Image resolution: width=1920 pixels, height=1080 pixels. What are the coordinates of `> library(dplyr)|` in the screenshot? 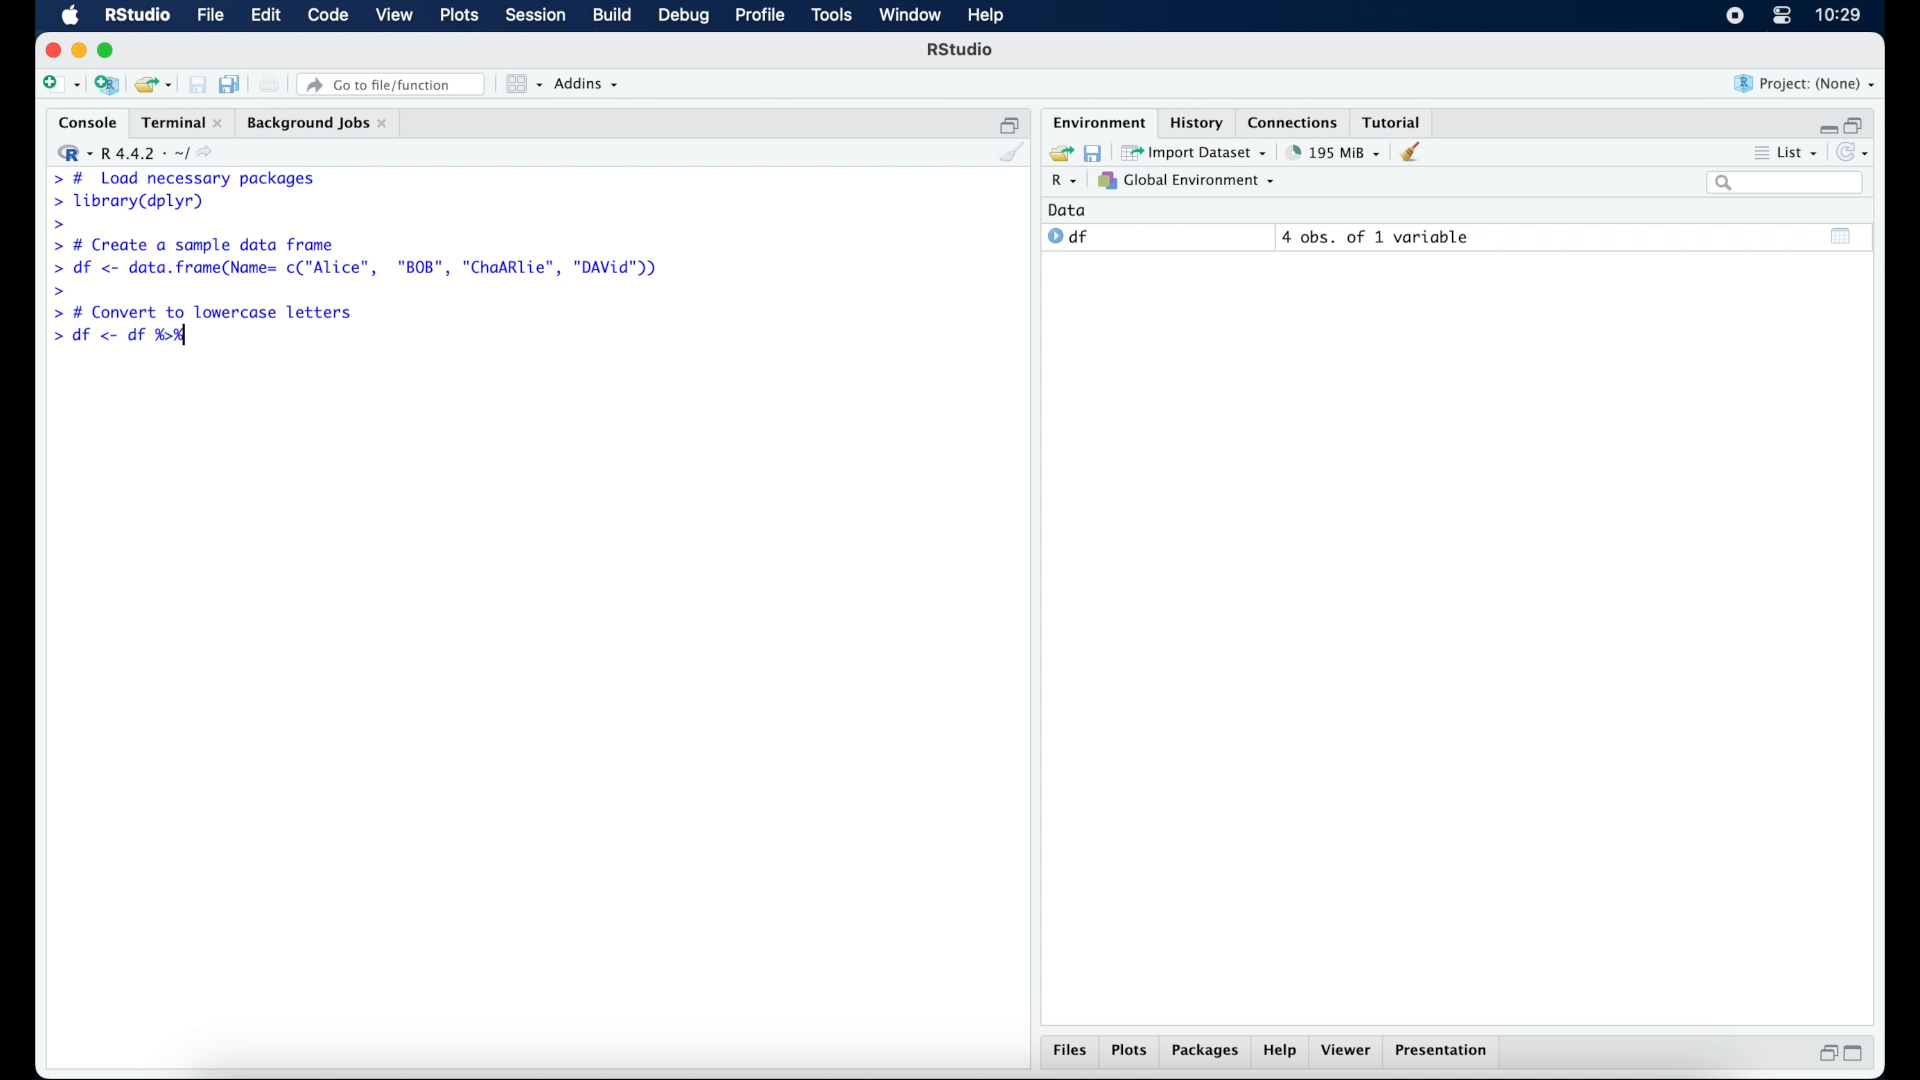 It's located at (133, 202).